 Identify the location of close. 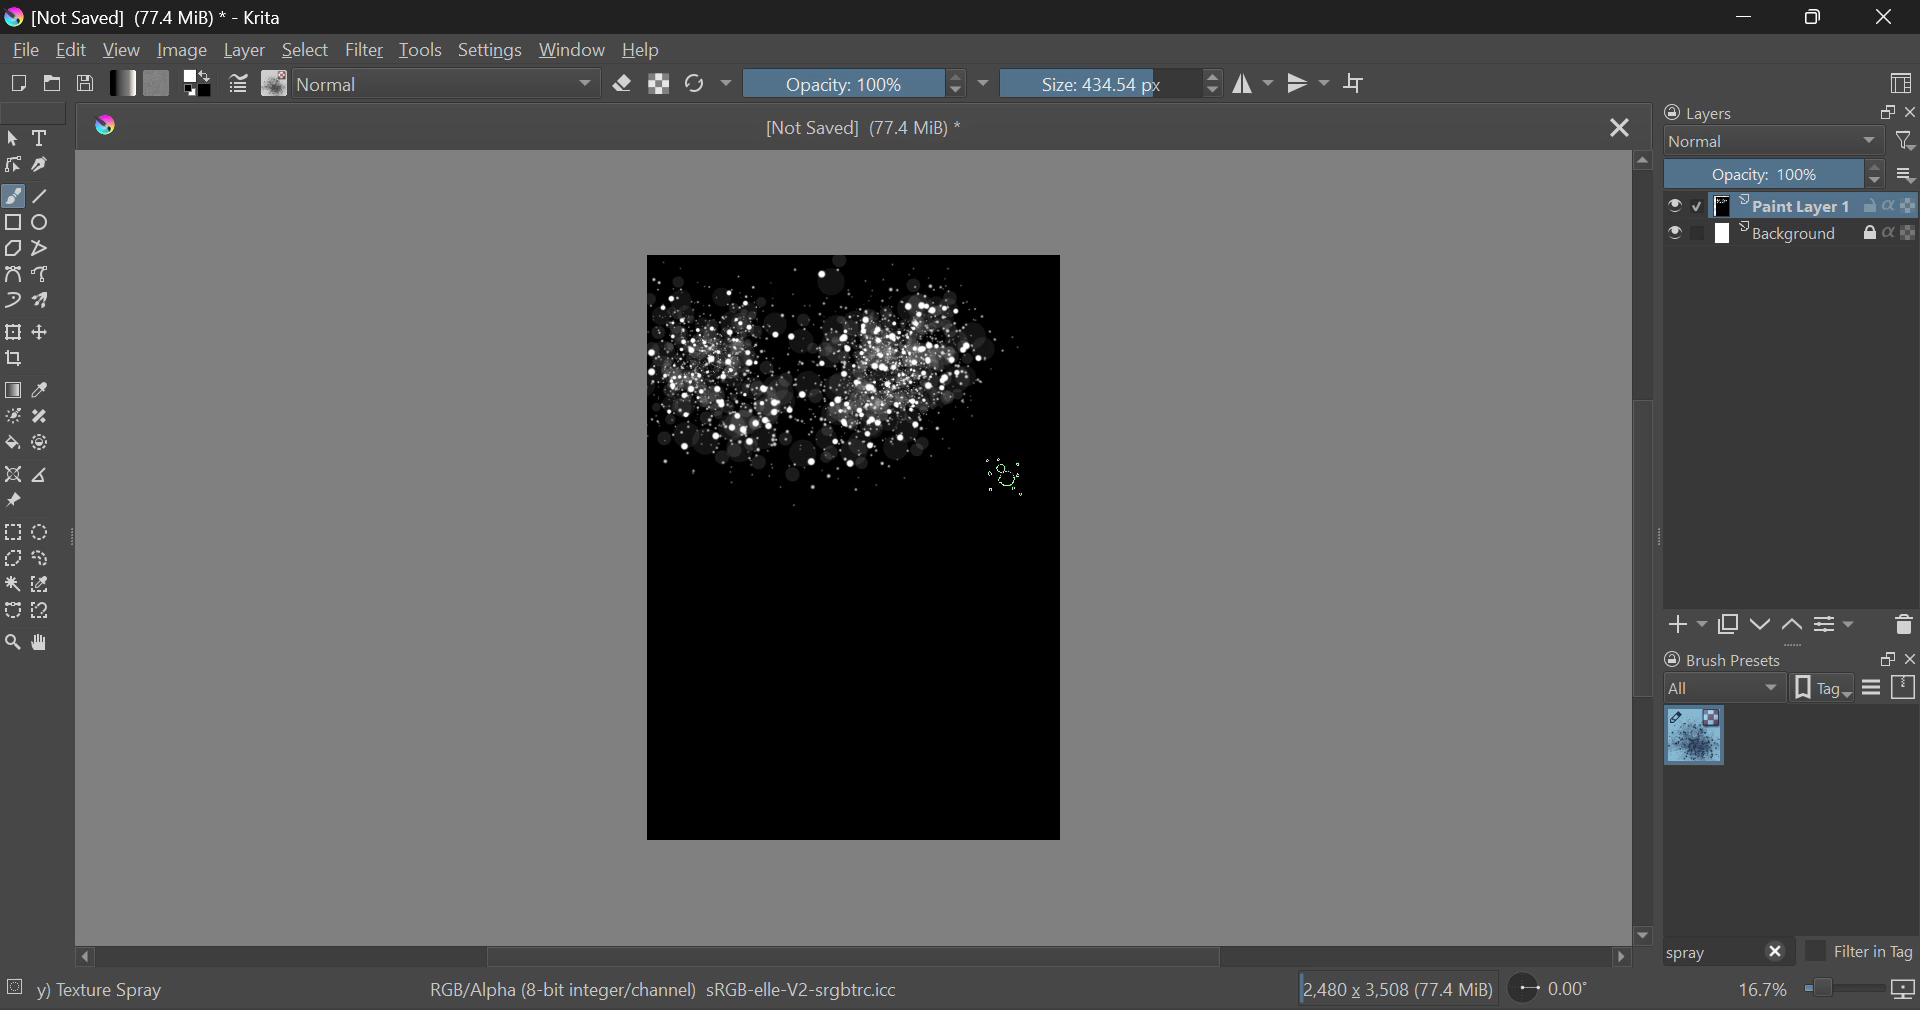
(1908, 113).